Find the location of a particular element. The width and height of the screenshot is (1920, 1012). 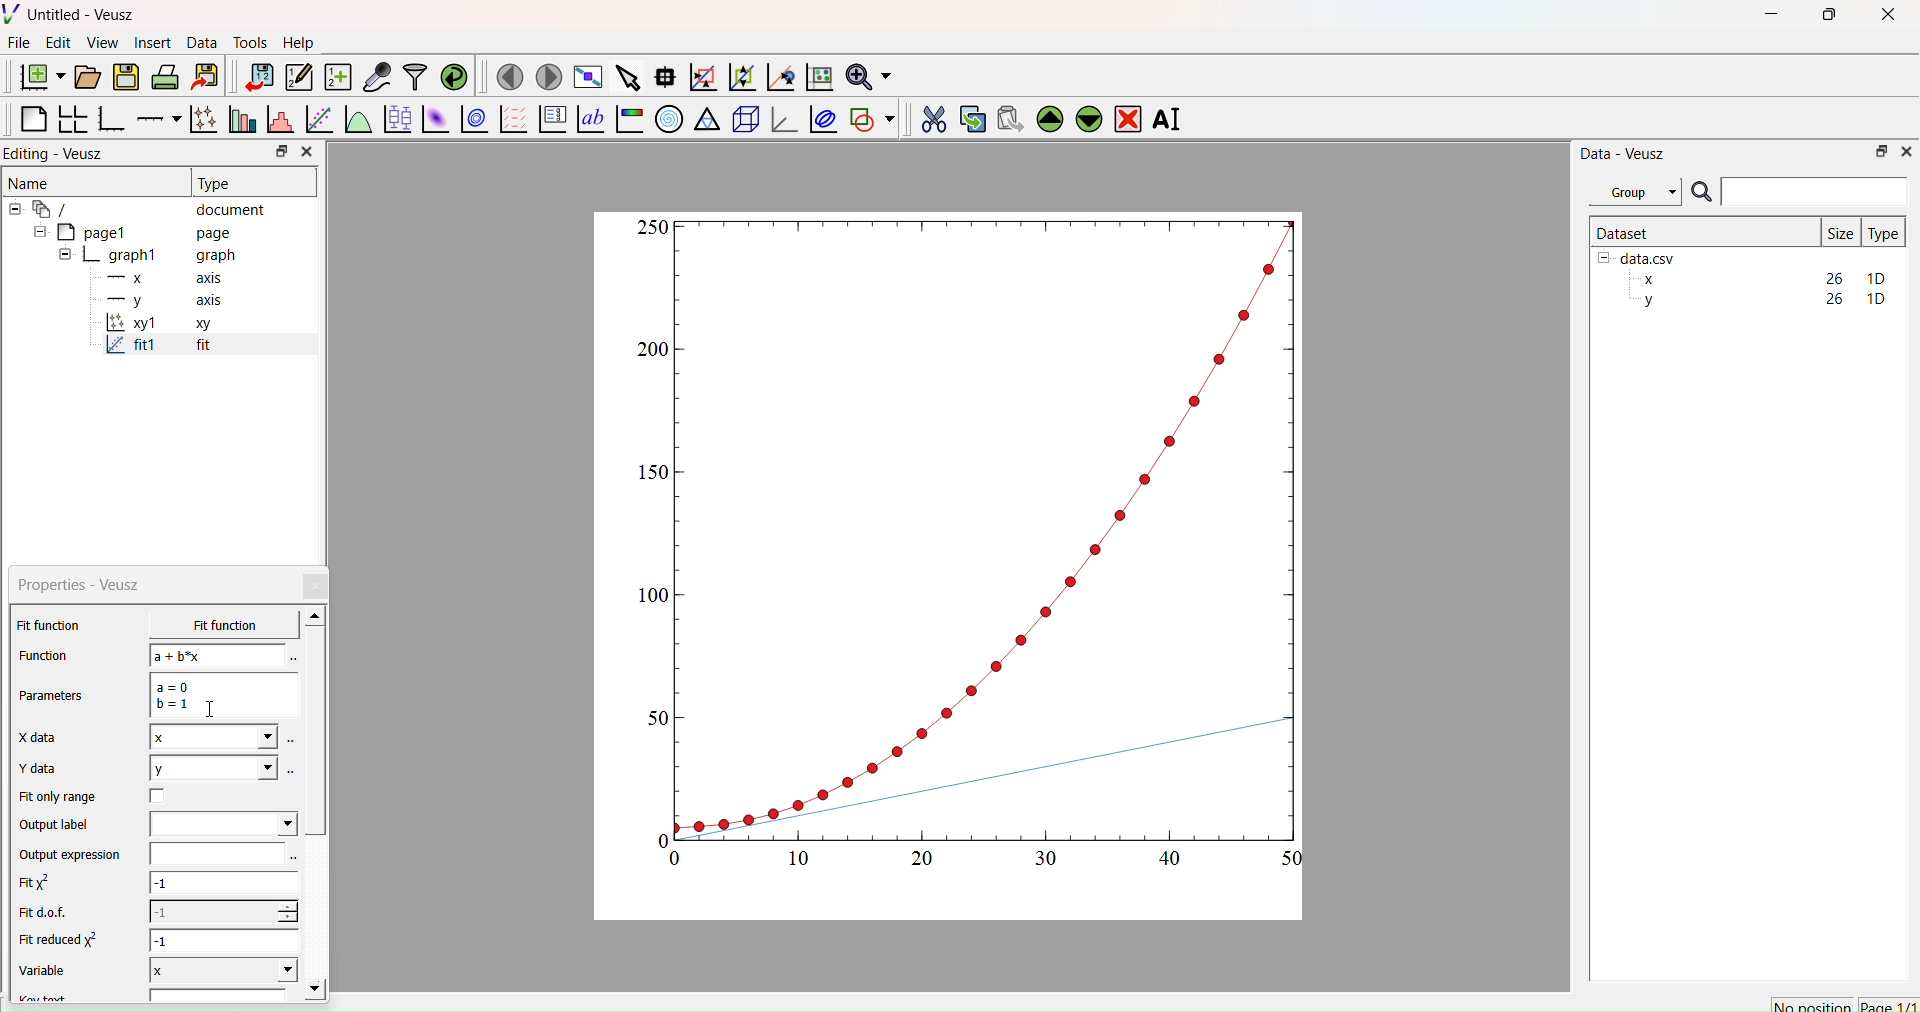

Close is located at coordinates (1890, 20).